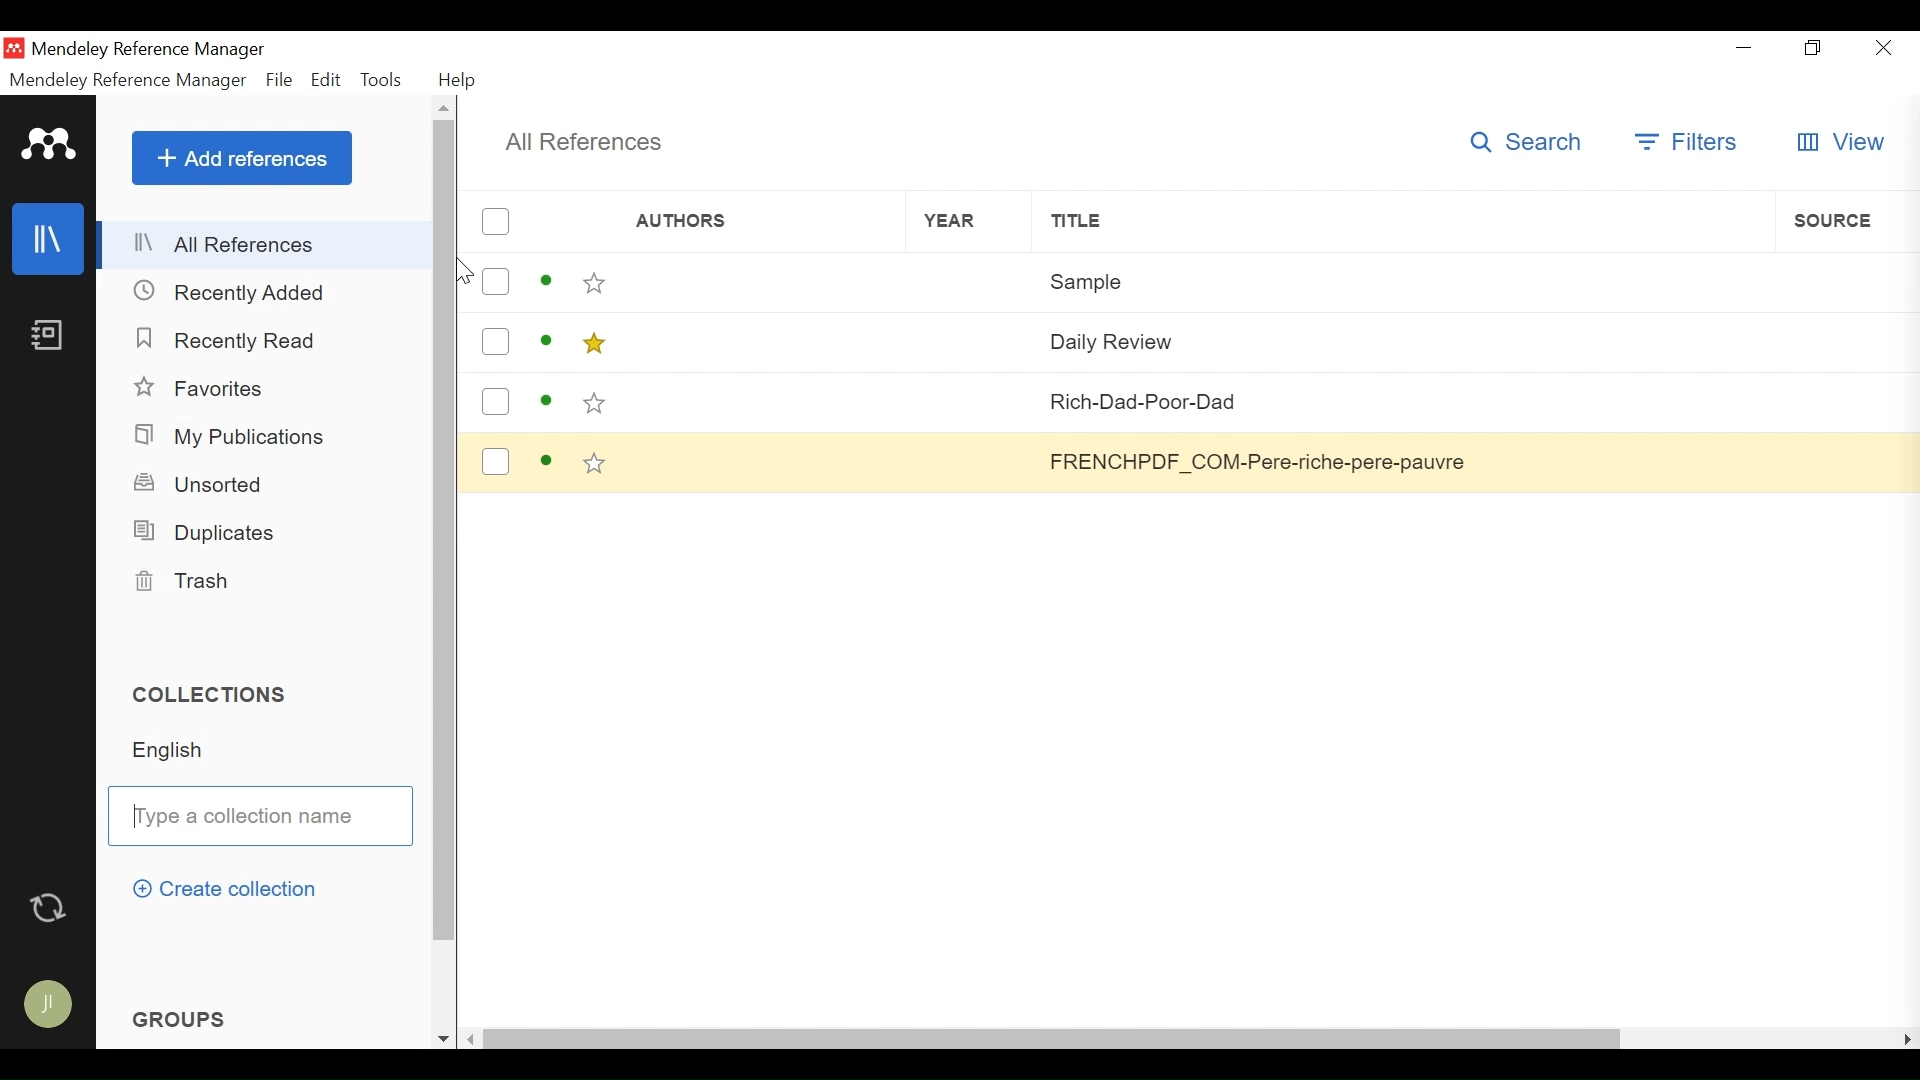 The height and width of the screenshot is (1080, 1920). Describe the element at coordinates (183, 1016) in the screenshot. I see `Groups` at that location.